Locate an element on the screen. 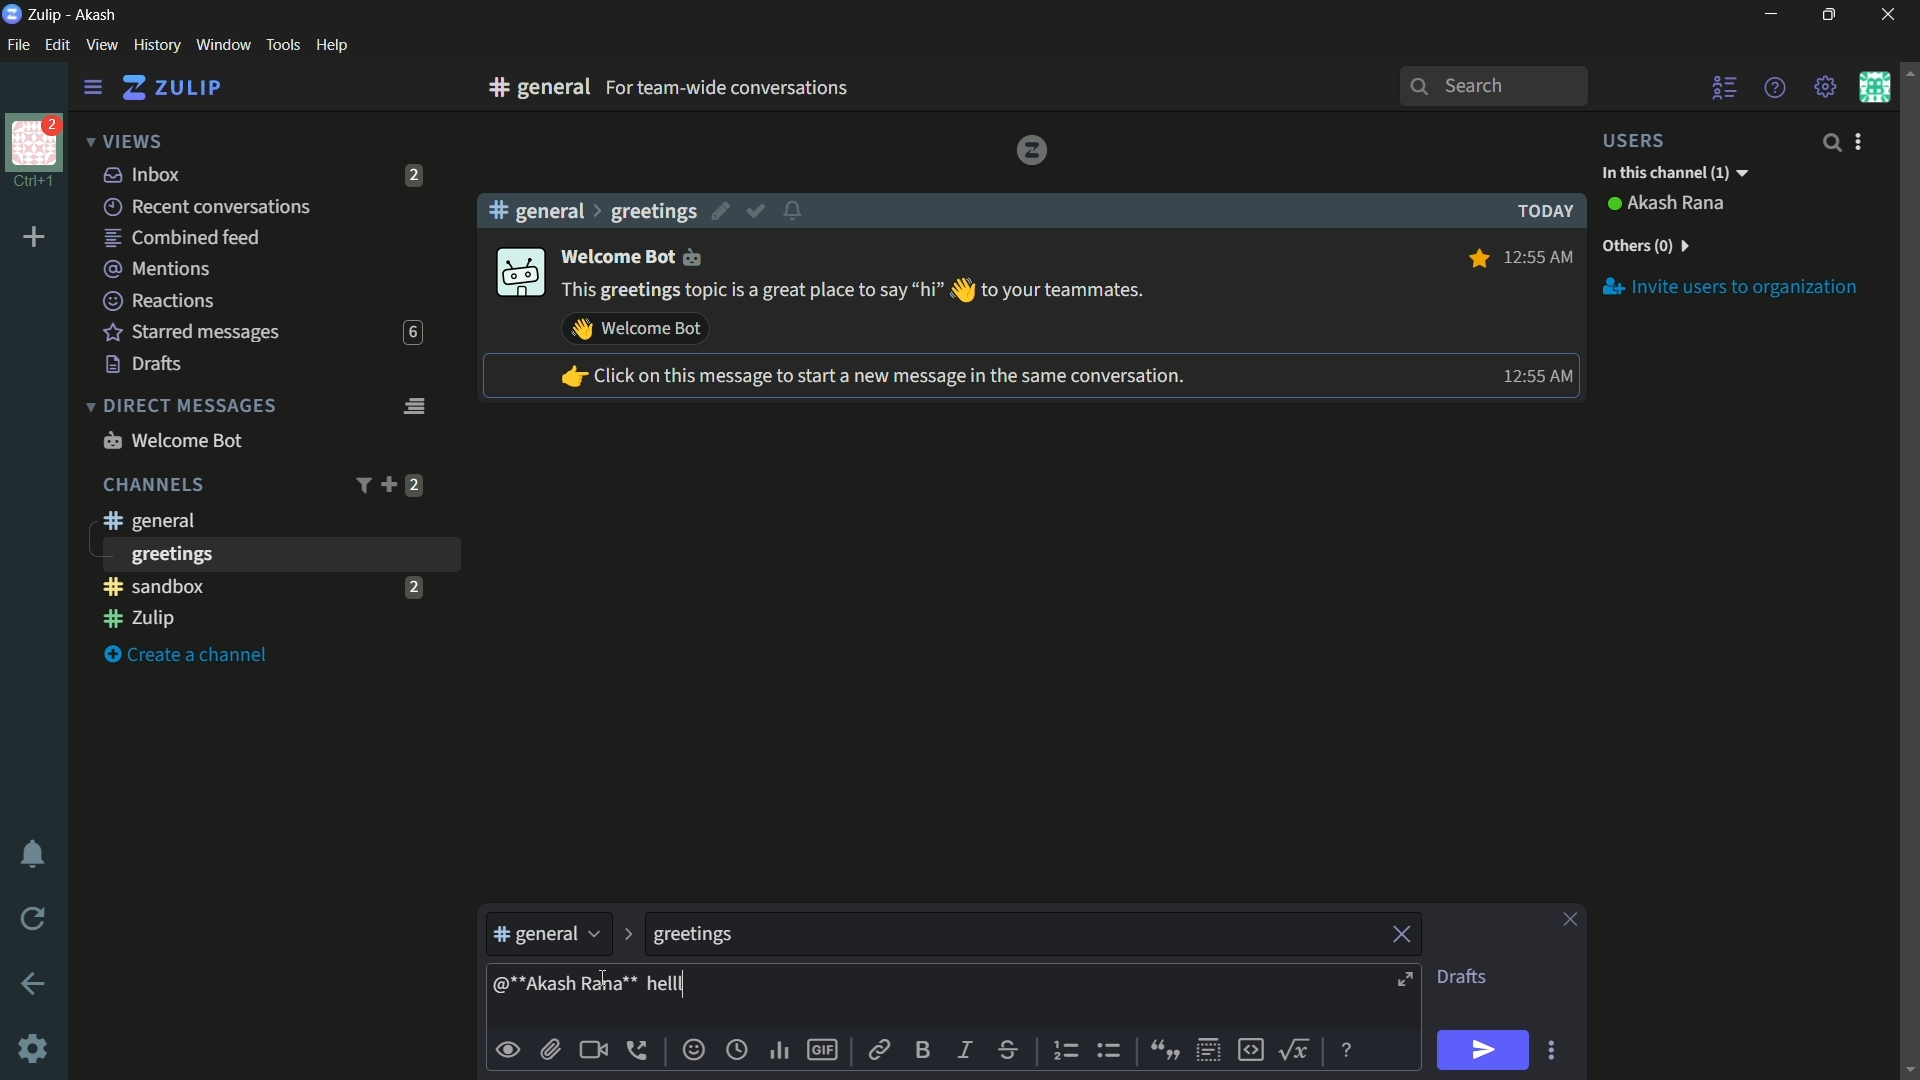 The width and height of the screenshot is (1920, 1080). add organization is located at coordinates (35, 238).